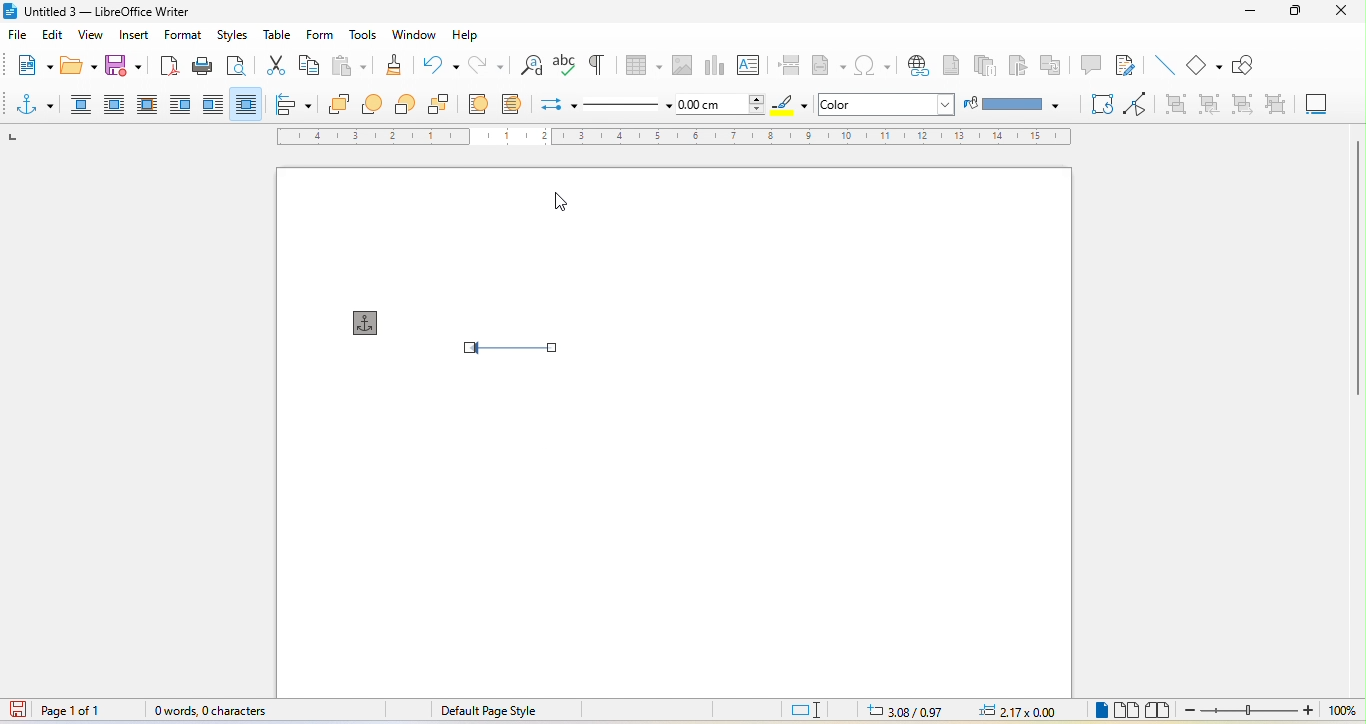 Image resolution: width=1366 pixels, height=724 pixels. What do you see at coordinates (558, 102) in the screenshot?
I see `select start and end arrowheads for lines` at bounding box center [558, 102].